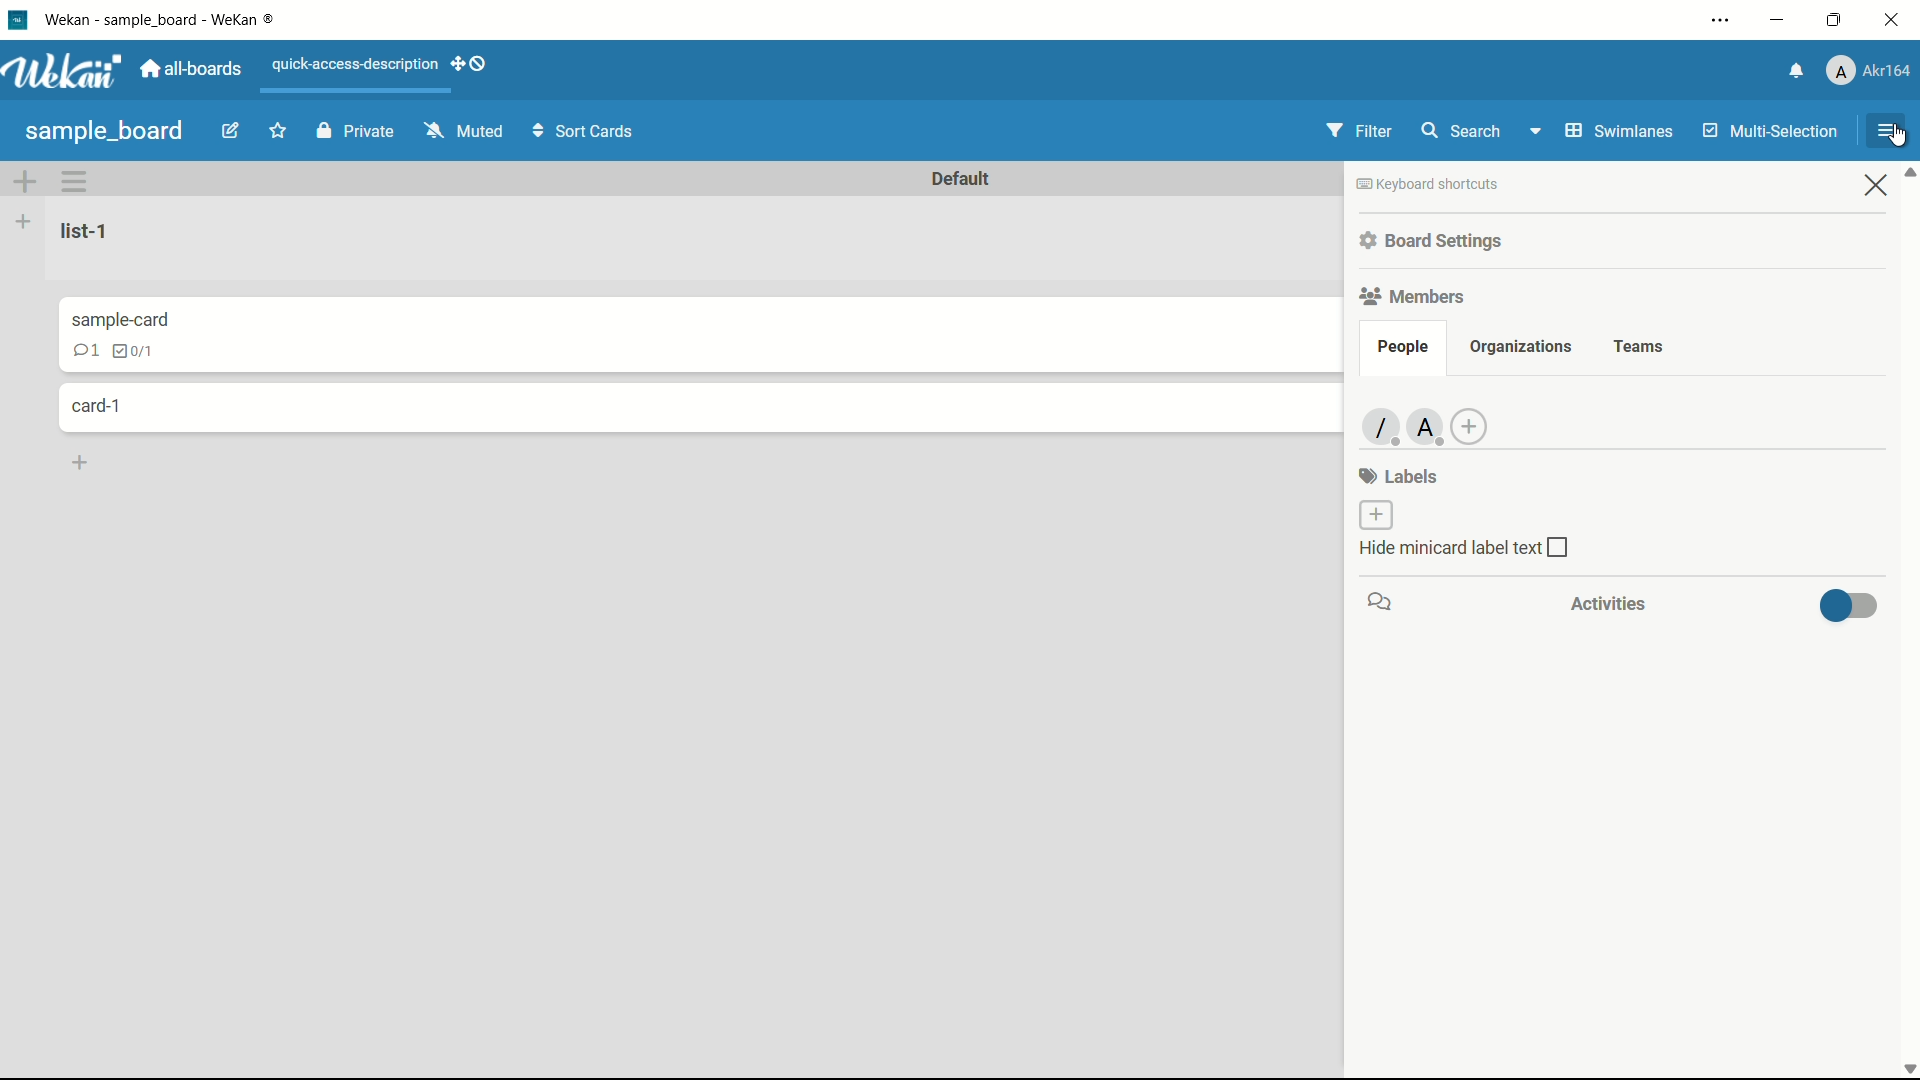  I want to click on search, so click(1463, 132).